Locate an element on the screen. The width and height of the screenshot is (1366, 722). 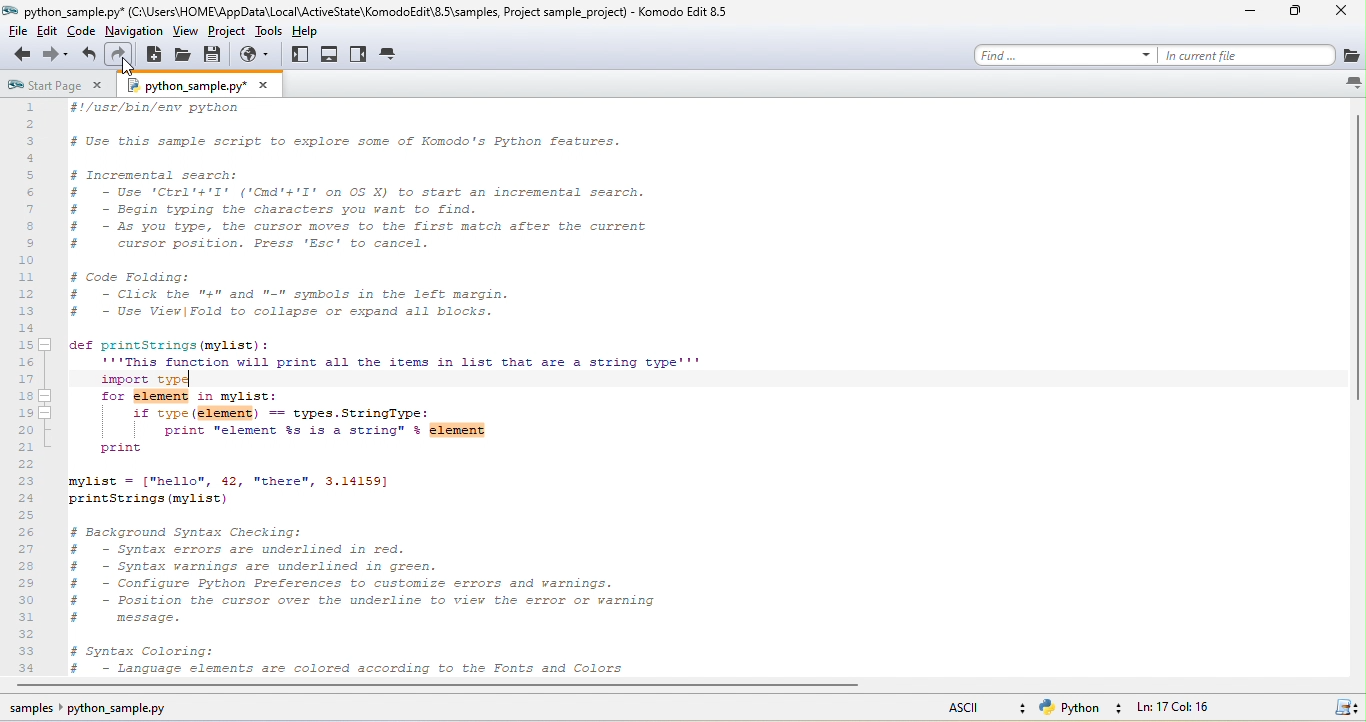
show / hide specific tab is located at coordinates (398, 58).